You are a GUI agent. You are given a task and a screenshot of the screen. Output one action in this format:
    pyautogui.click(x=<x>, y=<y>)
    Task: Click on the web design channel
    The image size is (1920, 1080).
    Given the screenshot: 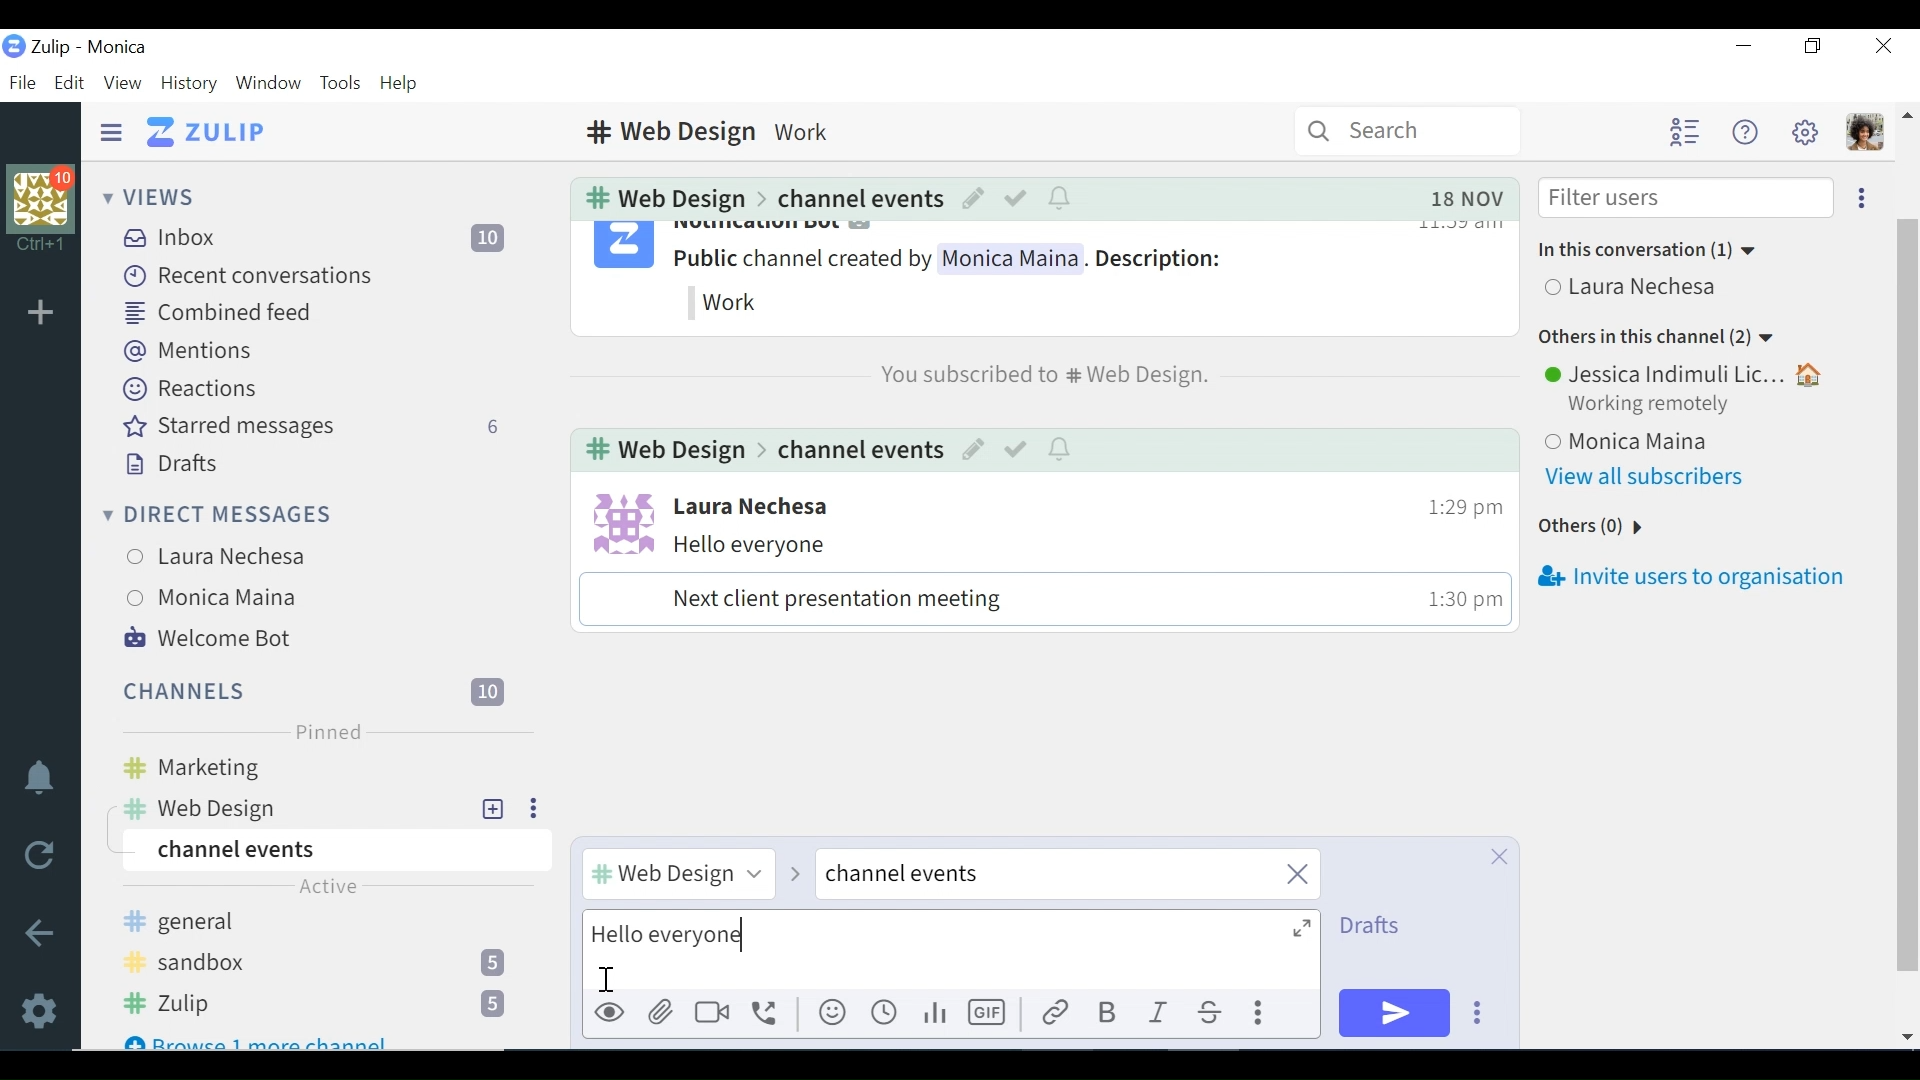 What is the action you would take?
    pyautogui.click(x=662, y=452)
    